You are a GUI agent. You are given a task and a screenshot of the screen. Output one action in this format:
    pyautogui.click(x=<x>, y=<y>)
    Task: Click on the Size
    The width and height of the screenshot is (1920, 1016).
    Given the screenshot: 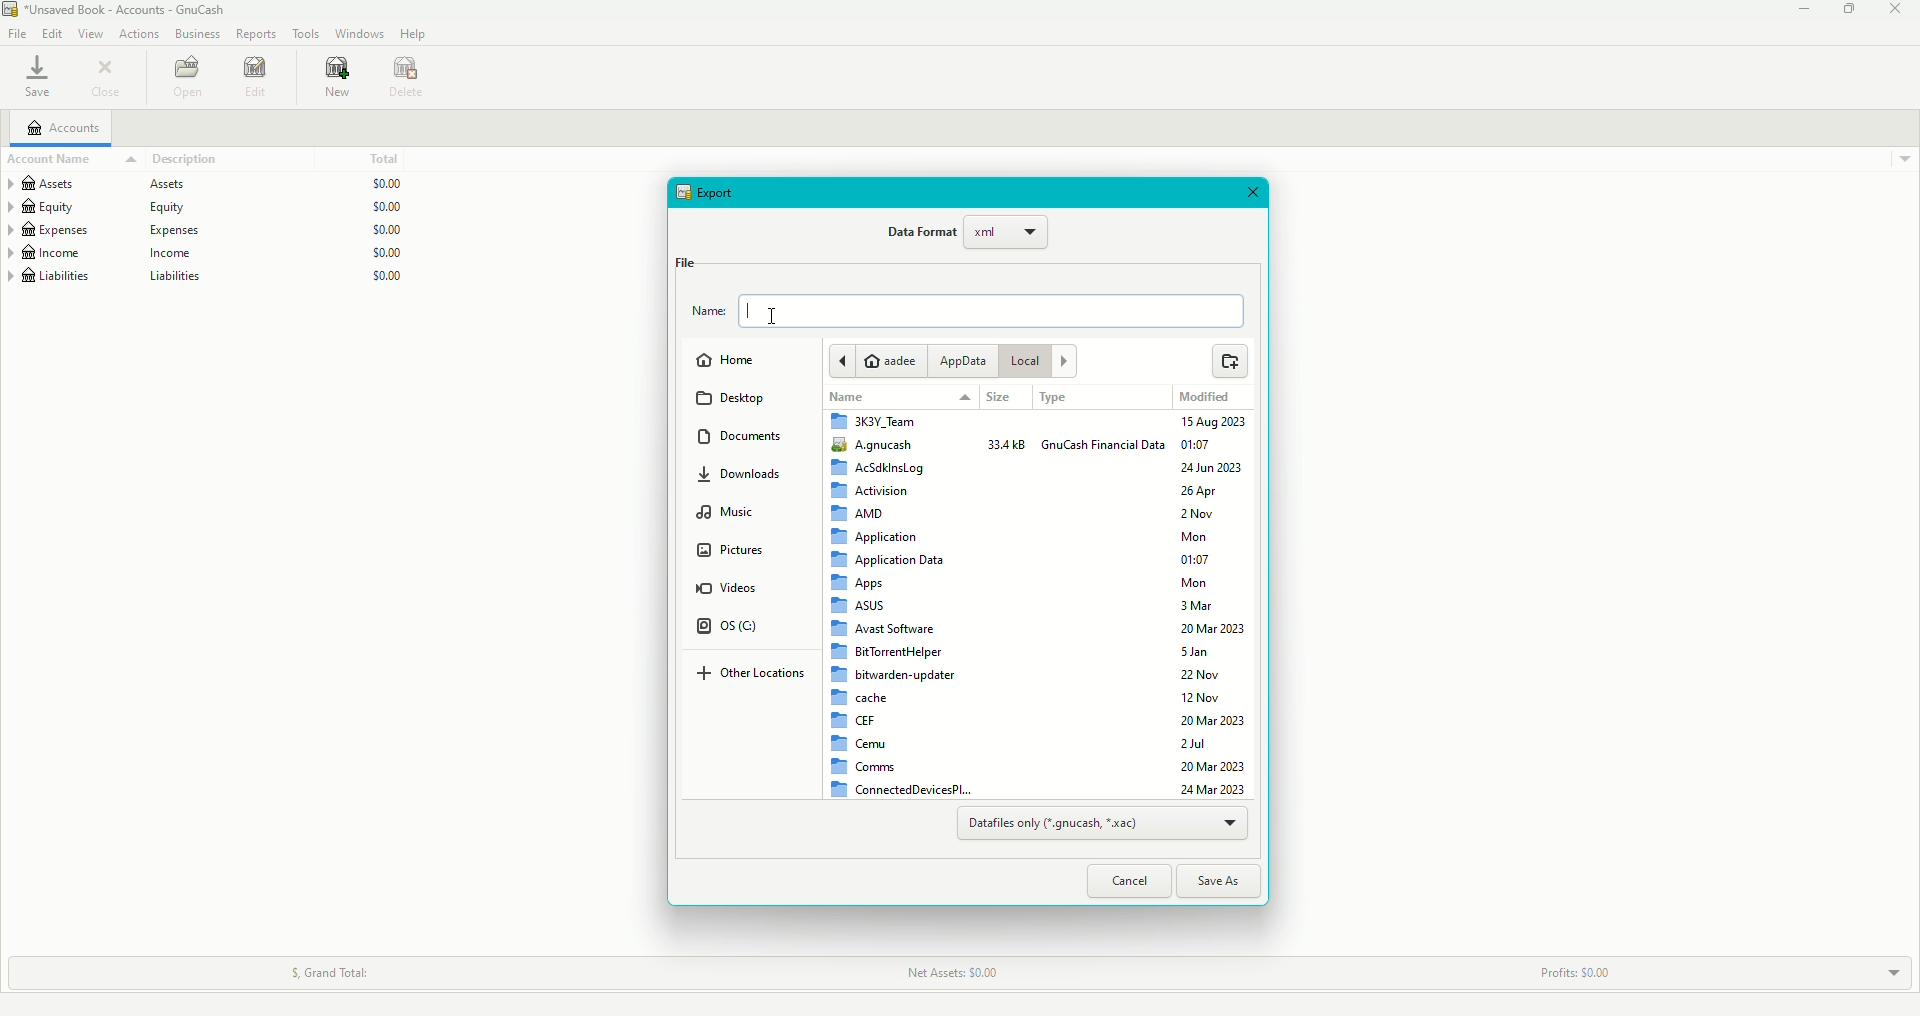 What is the action you would take?
    pyautogui.click(x=998, y=398)
    